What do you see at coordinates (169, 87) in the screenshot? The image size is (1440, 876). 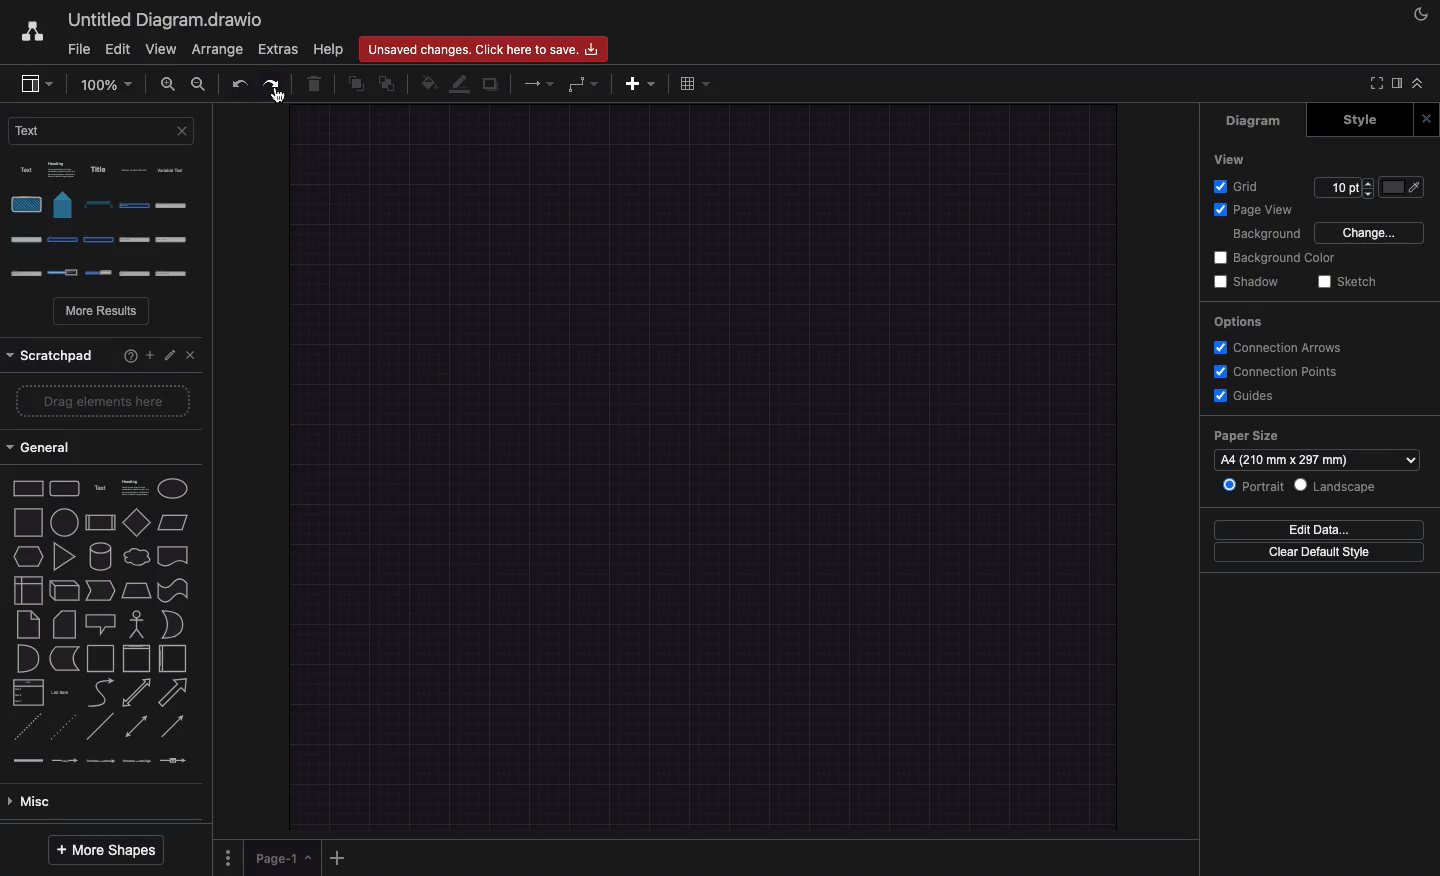 I see `Zoom in` at bounding box center [169, 87].